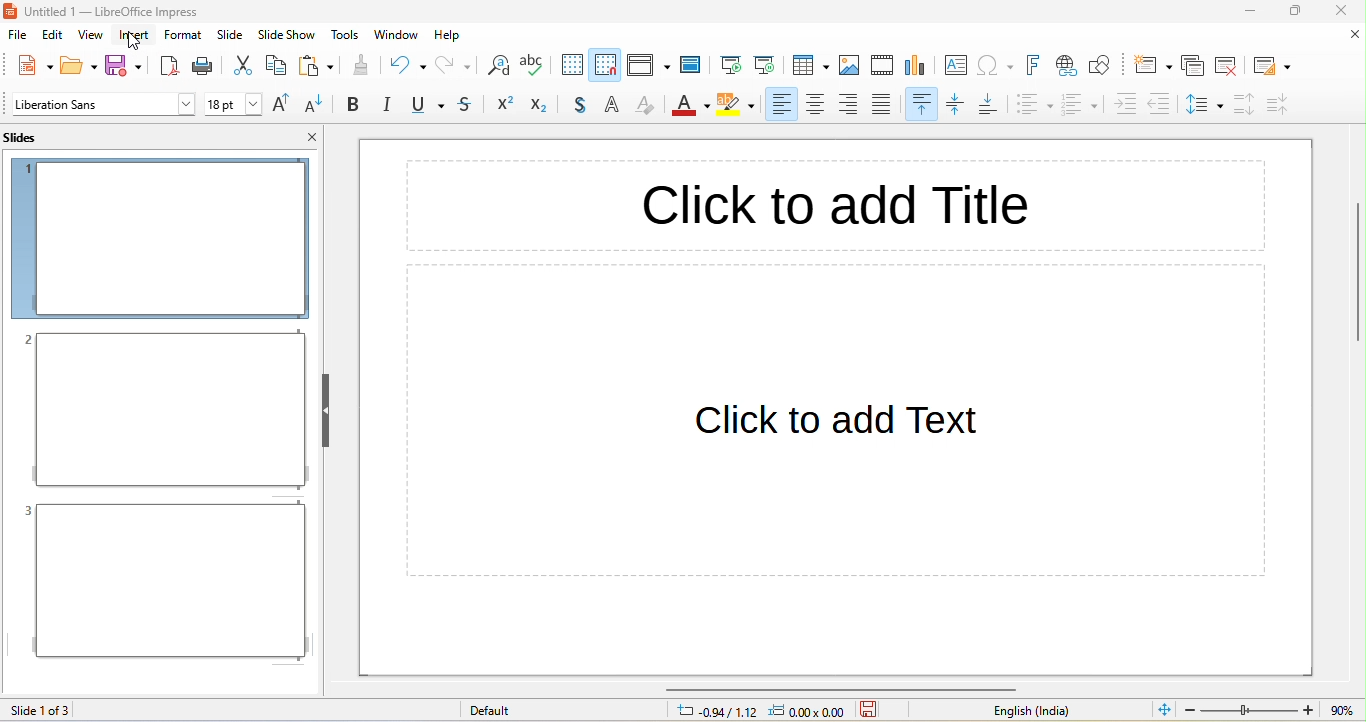 The height and width of the screenshot is (722, 1366). I want to click on new, so click(29, 64).